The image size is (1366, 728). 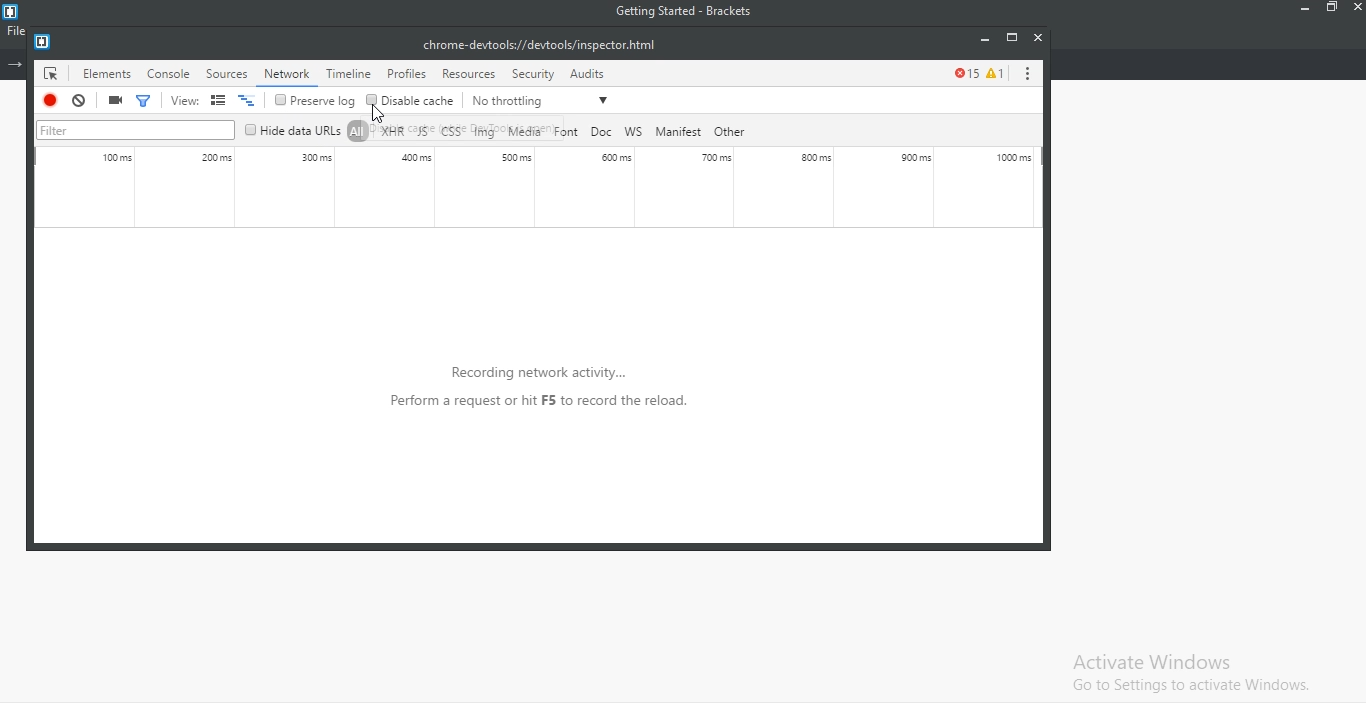 What do you see at coordinates (138, 129) in the screenshot?
I see `filter` at bounding box center [138, 129].